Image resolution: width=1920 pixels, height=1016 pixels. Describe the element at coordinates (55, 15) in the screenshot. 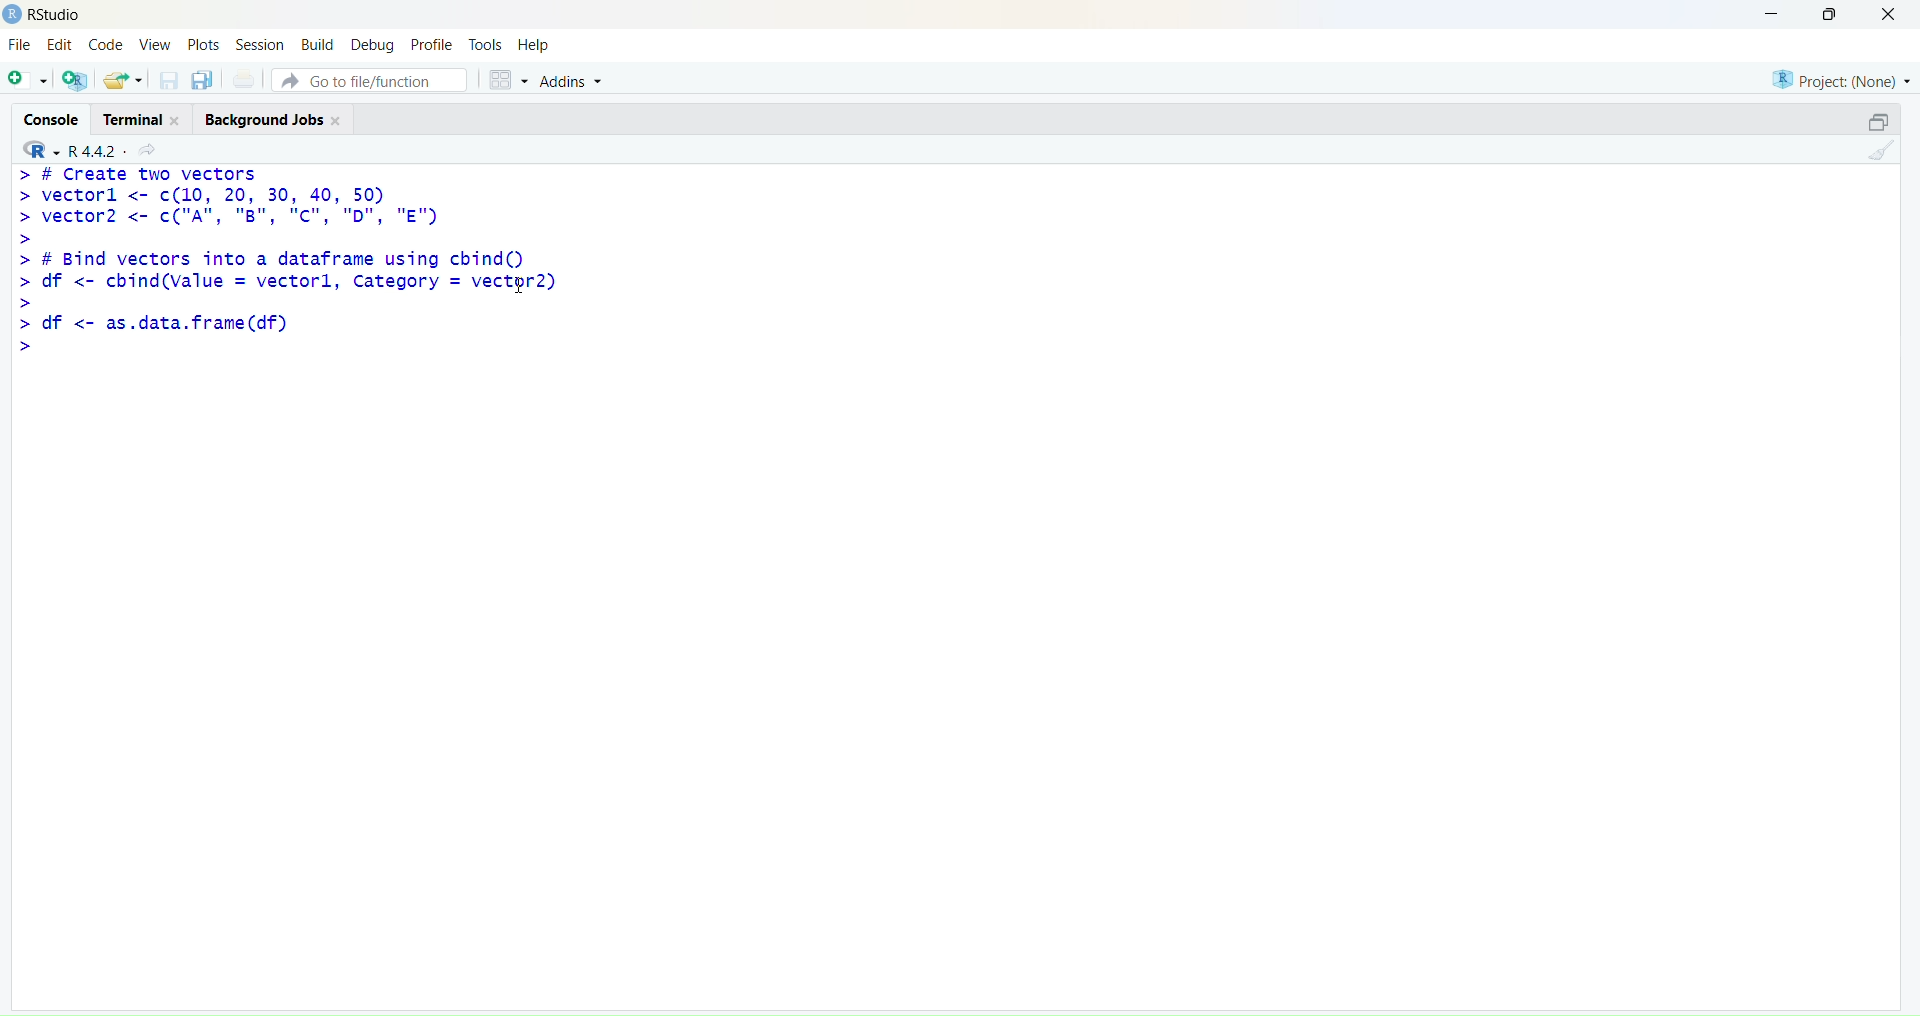

I see `RStudio` at that location.